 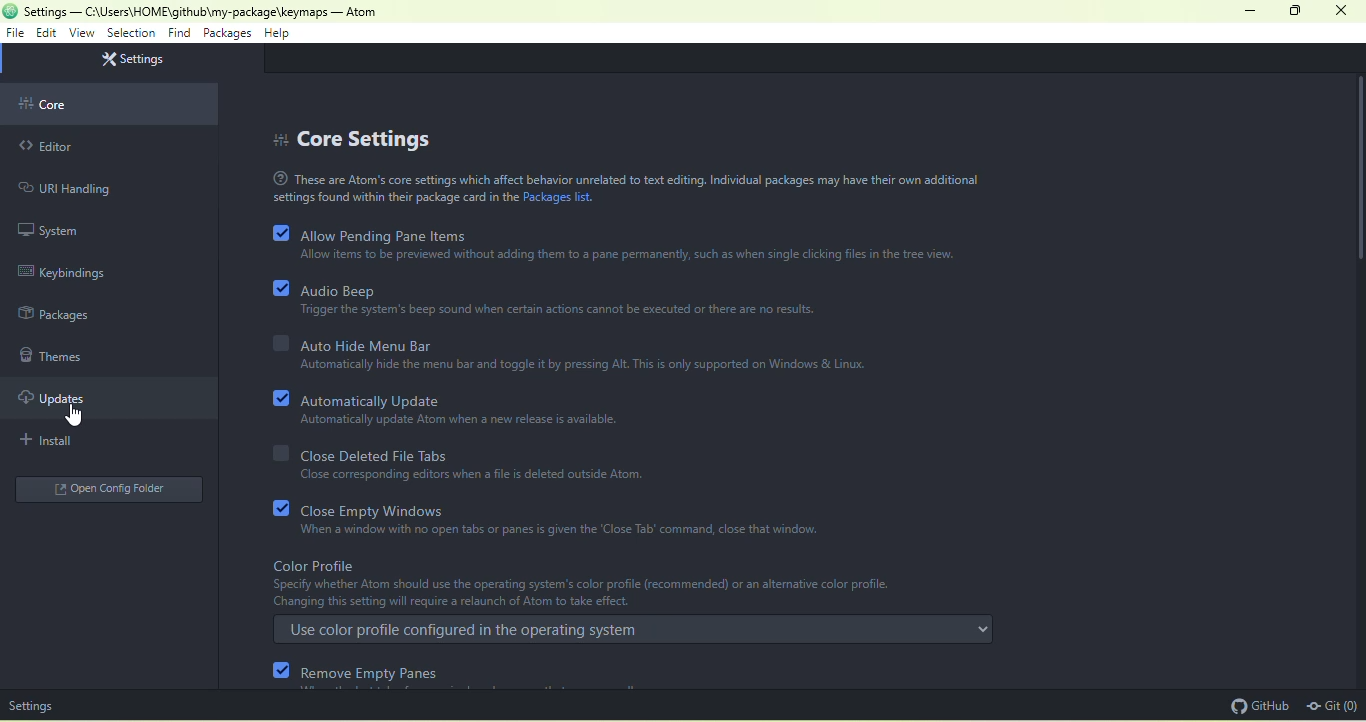 I want to click on find, so click(x=181, y=33).